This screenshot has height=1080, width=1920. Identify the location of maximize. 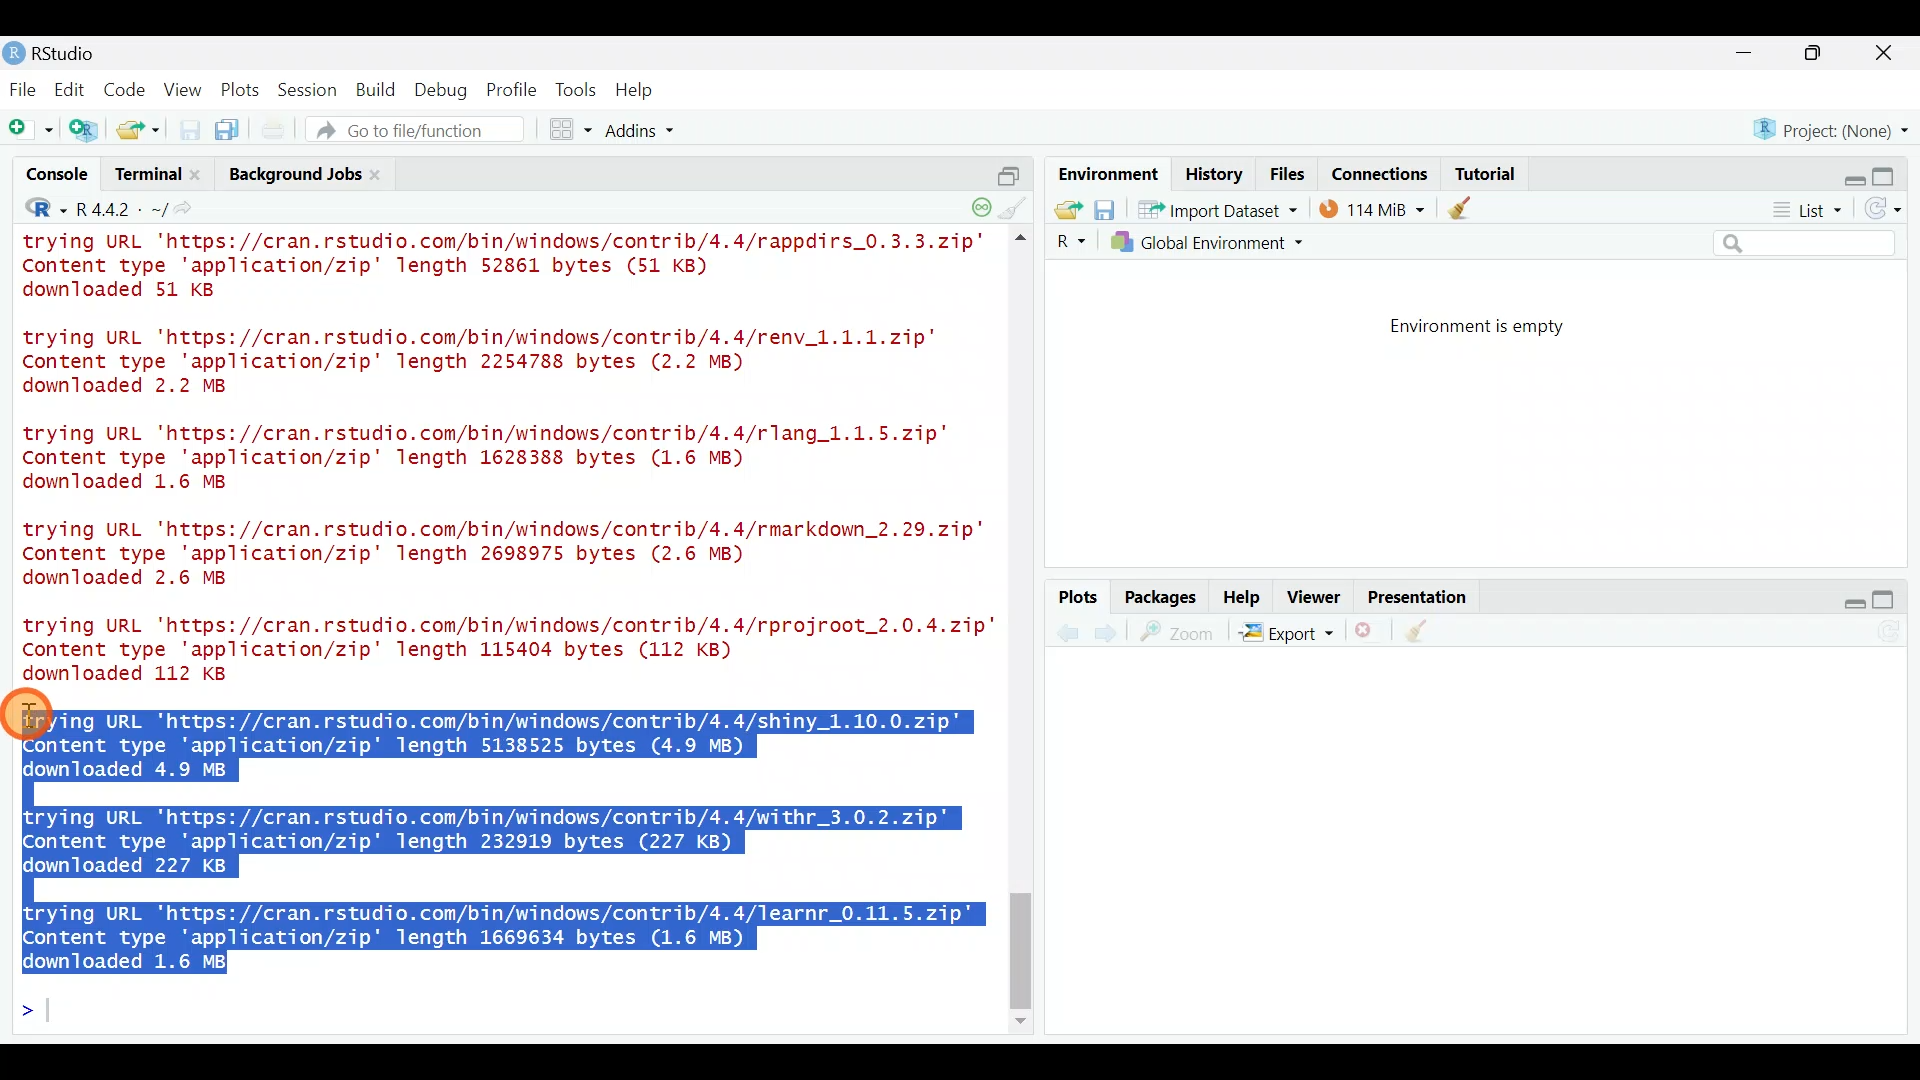
(1818, 52).